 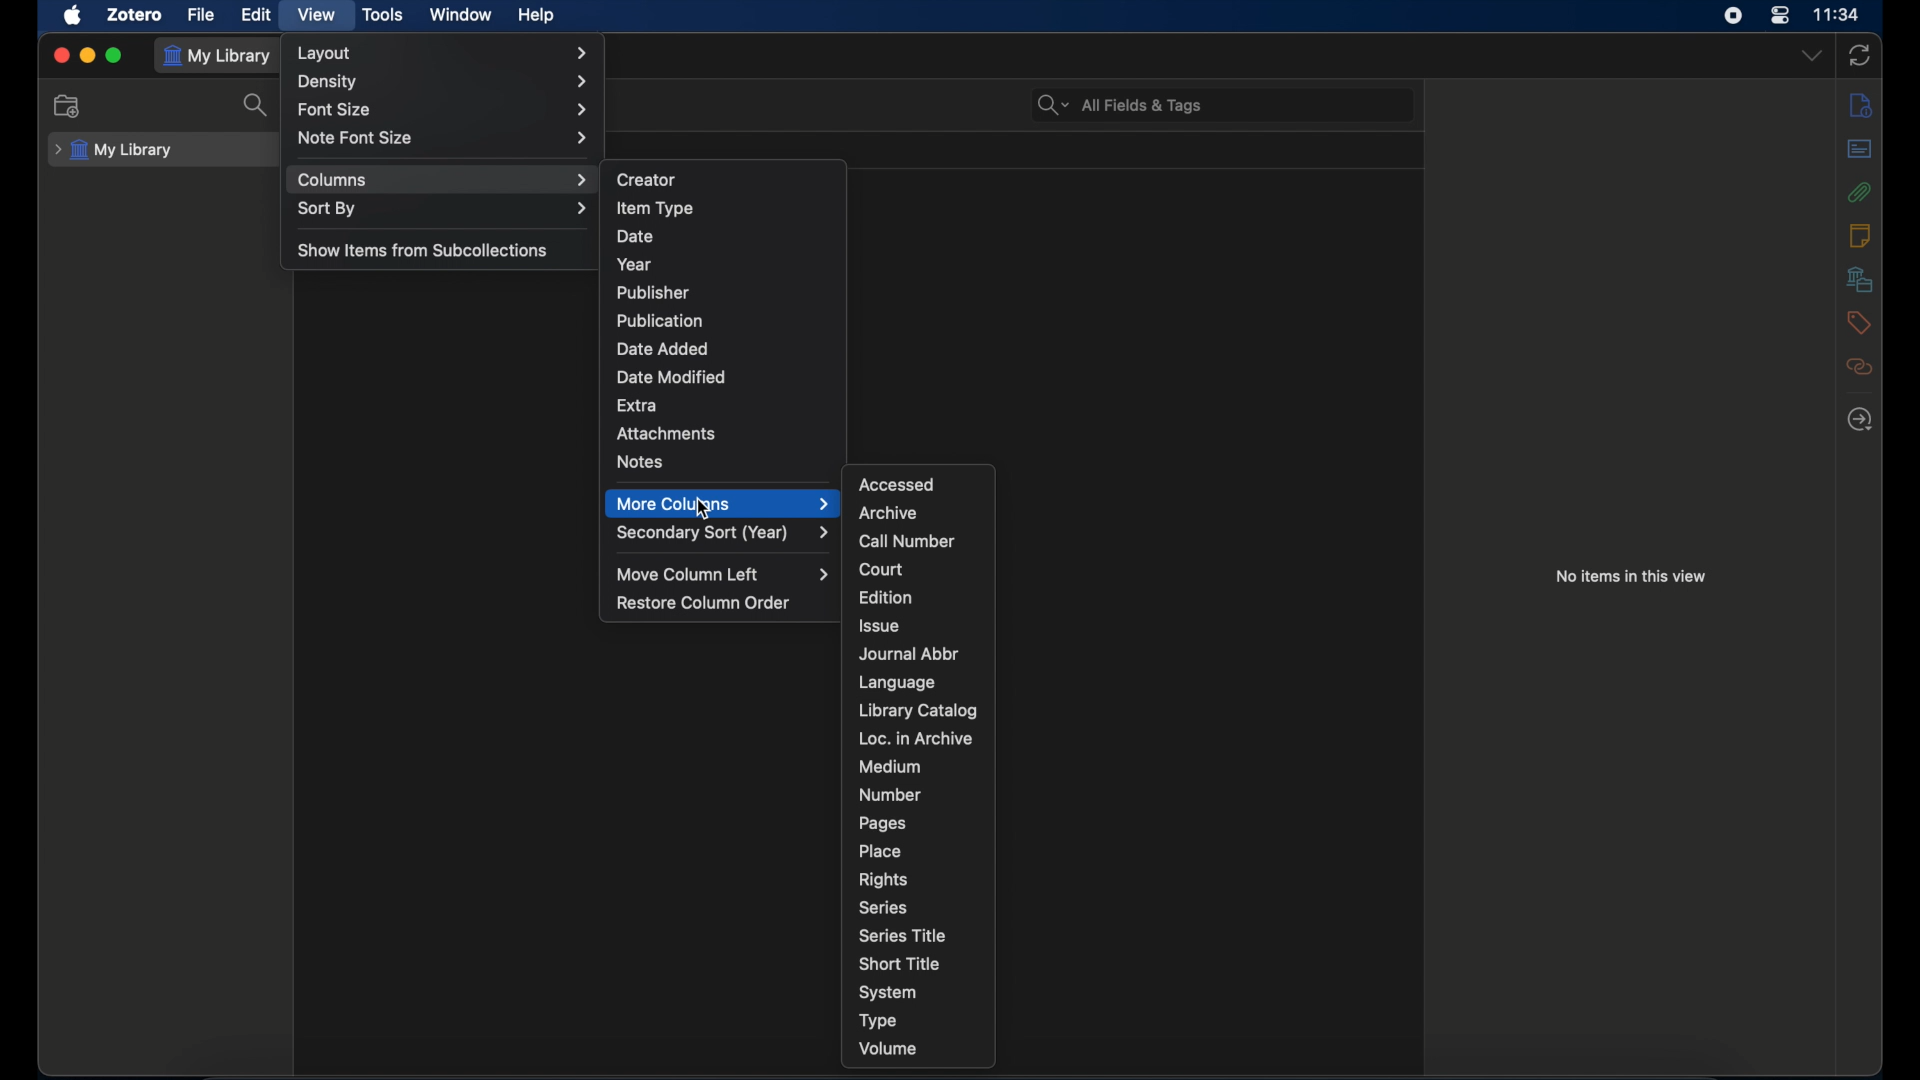 I want to click on notes, so click(x=640, y=462).